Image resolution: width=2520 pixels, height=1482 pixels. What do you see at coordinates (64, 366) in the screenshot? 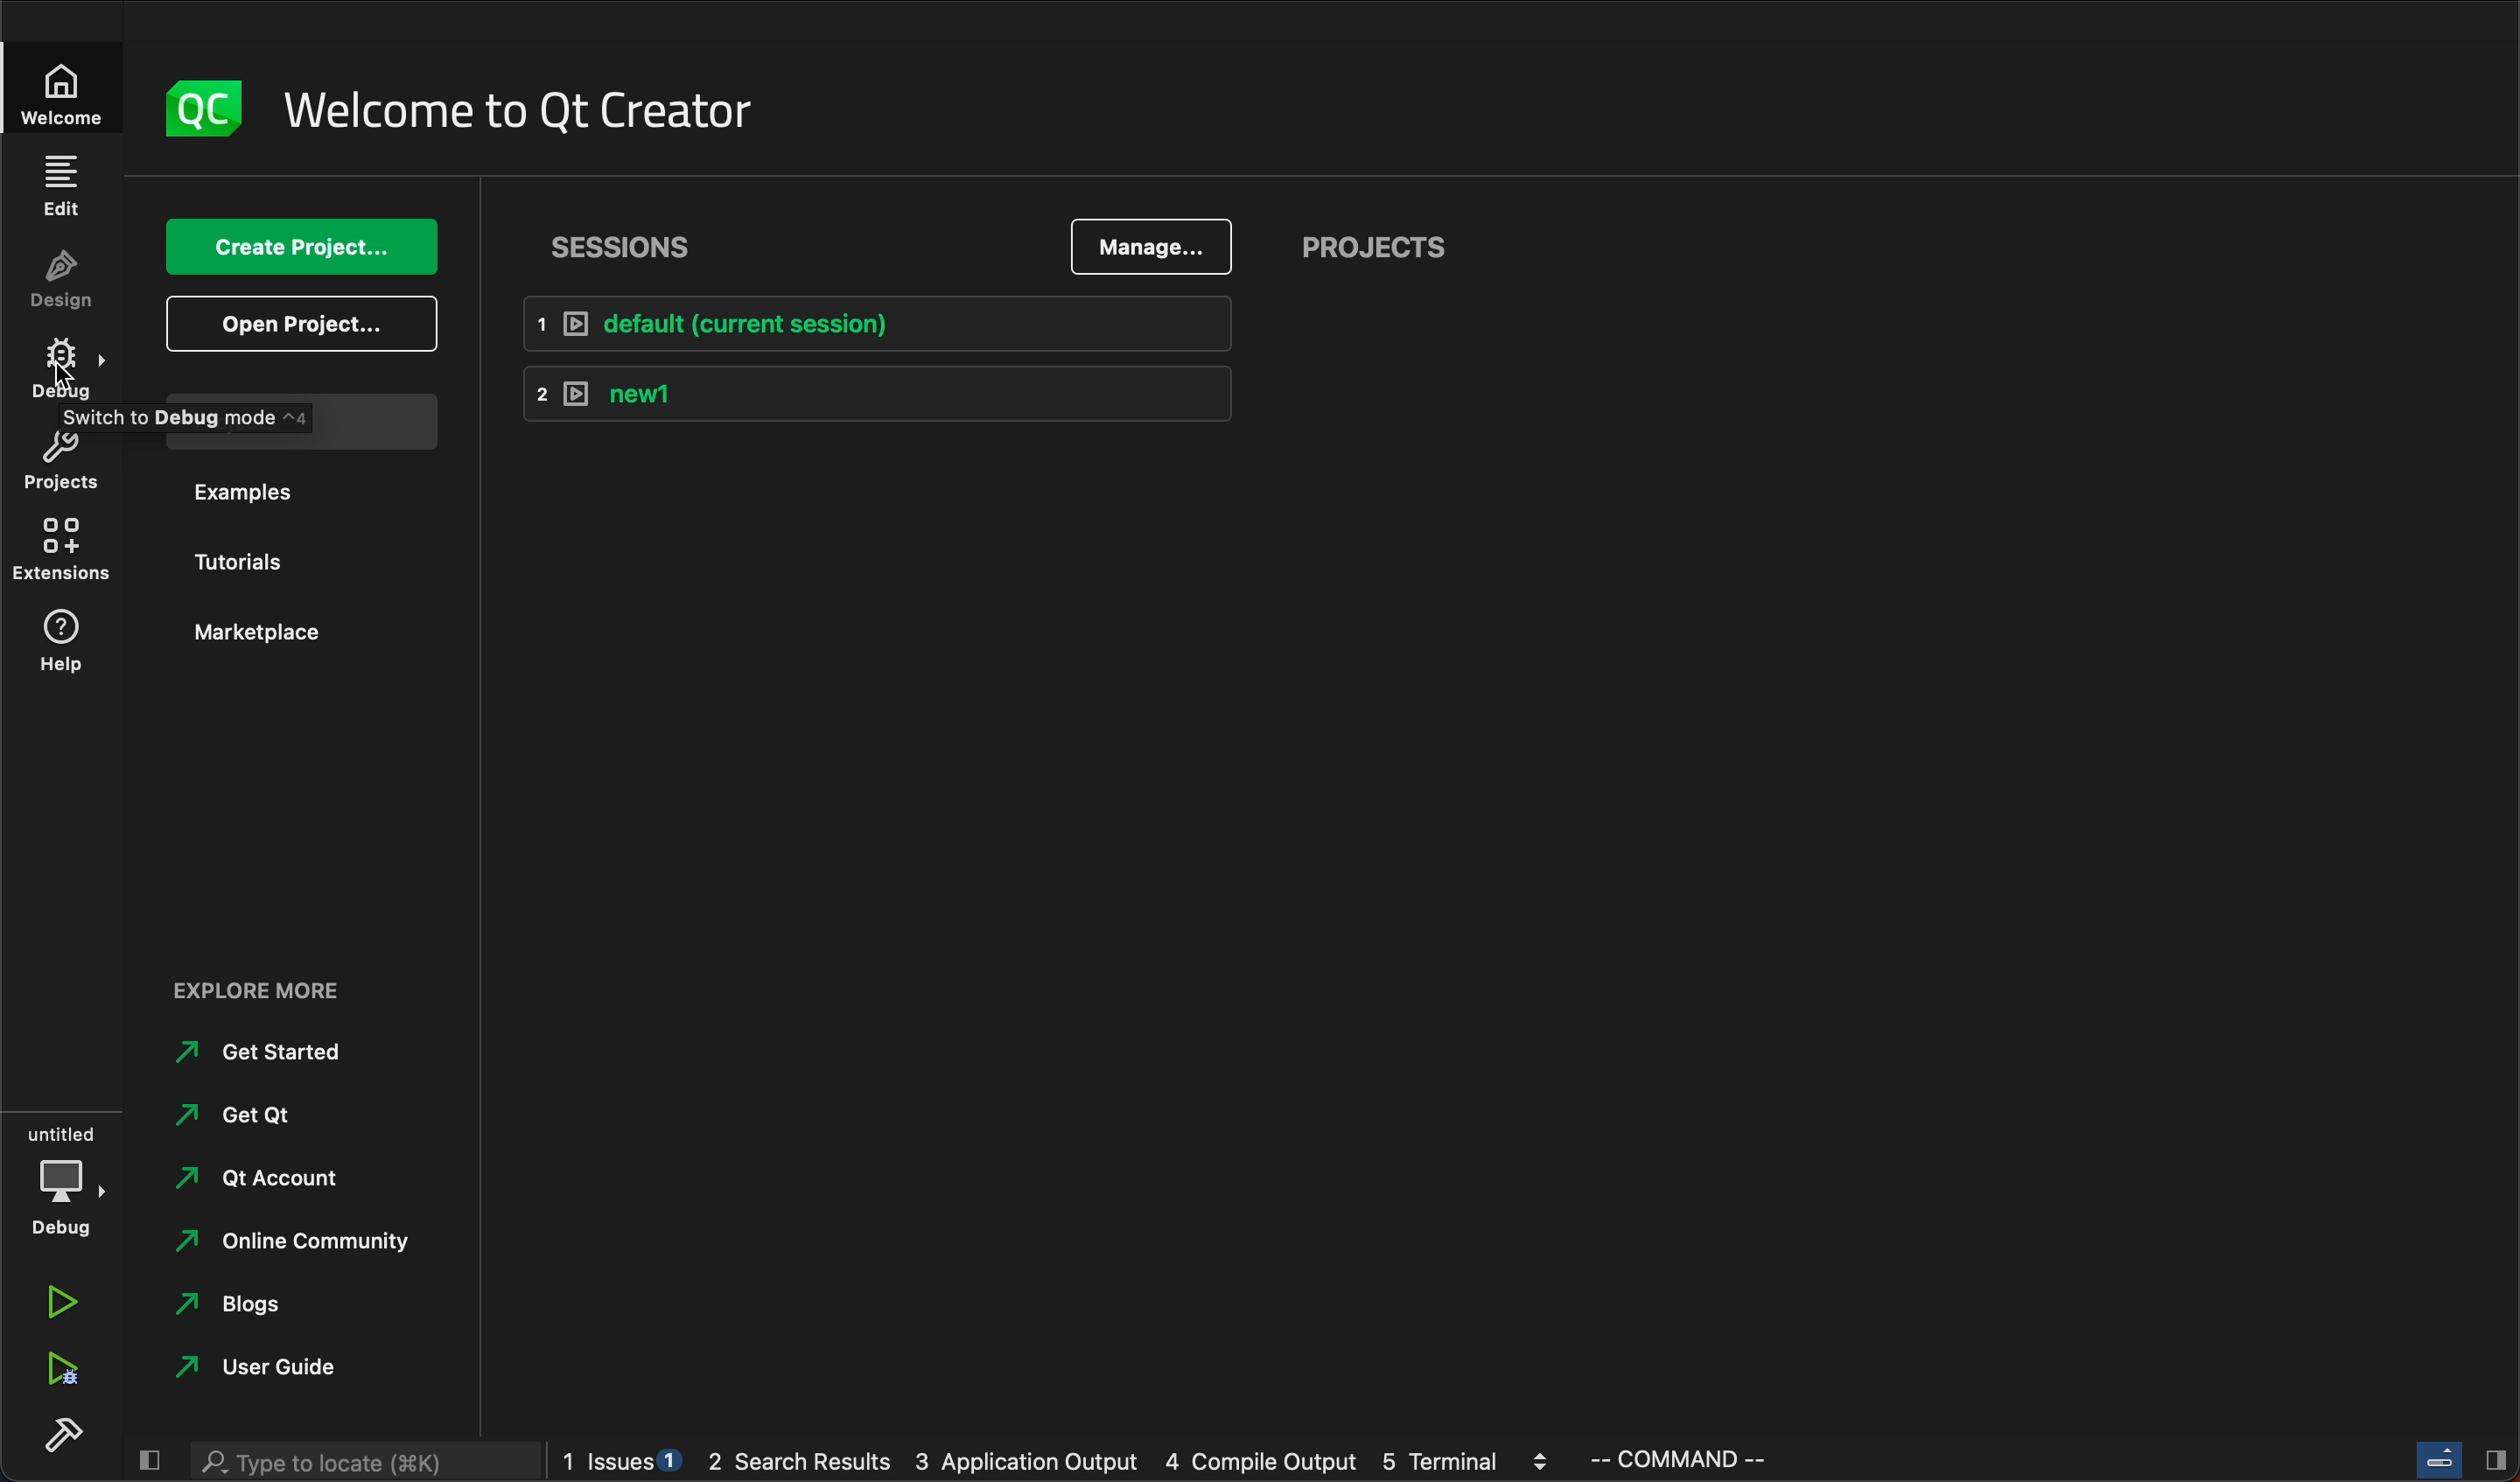
I see `debug` at bounding box center [64, 366].